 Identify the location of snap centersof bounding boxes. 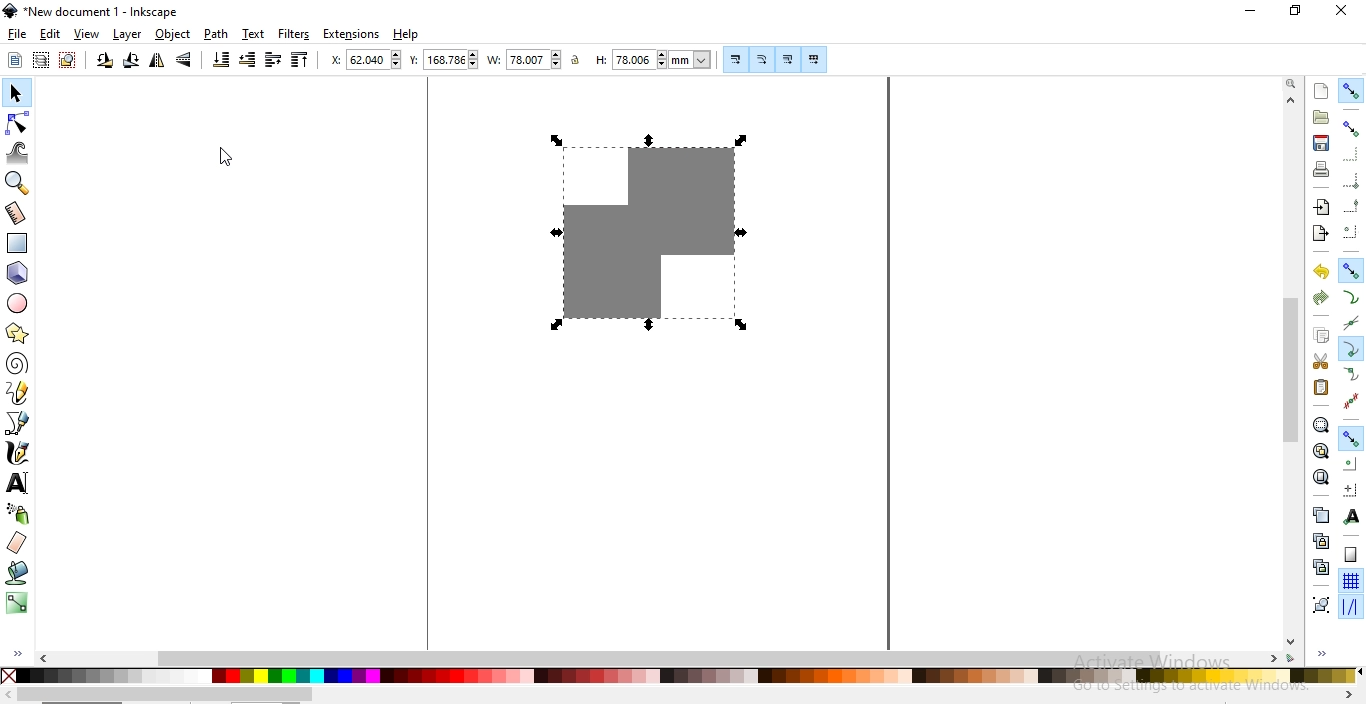
(1349, 233).